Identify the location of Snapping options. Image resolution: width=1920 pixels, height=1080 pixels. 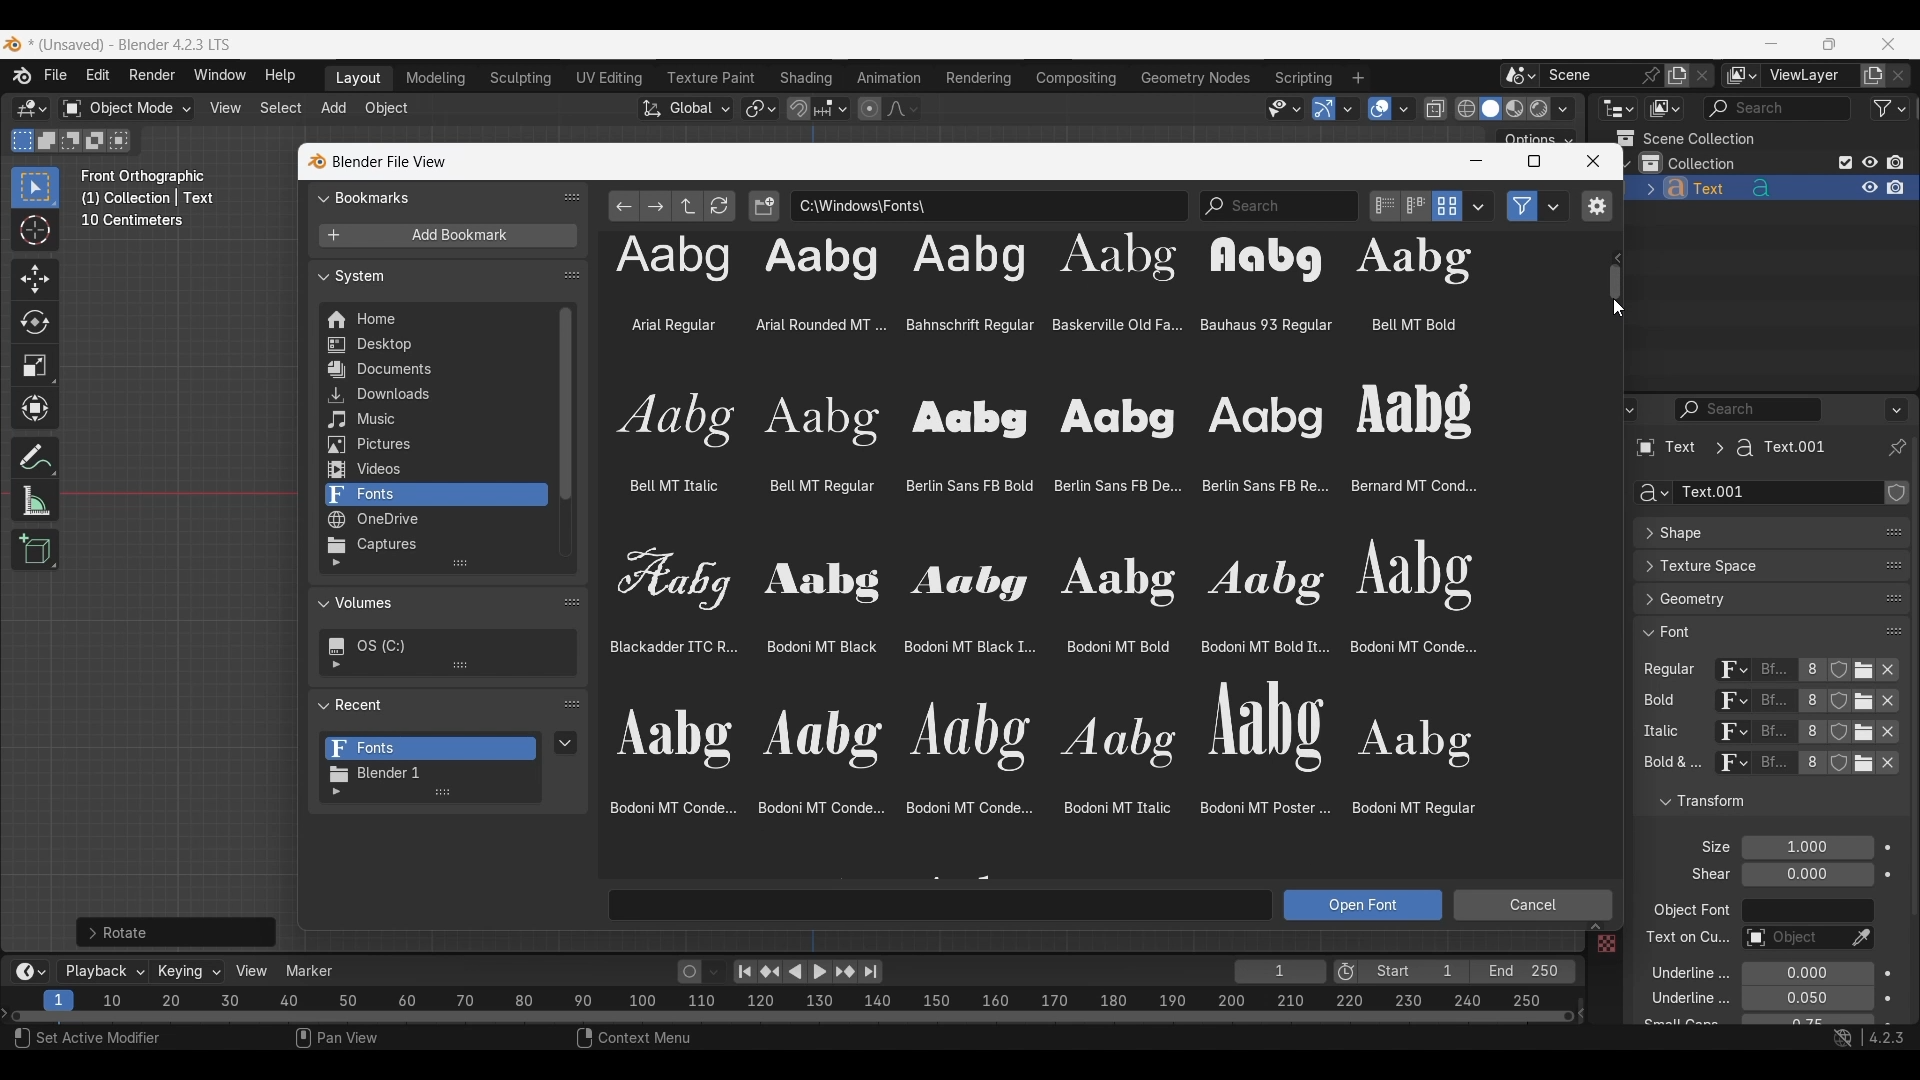
(833, 108).